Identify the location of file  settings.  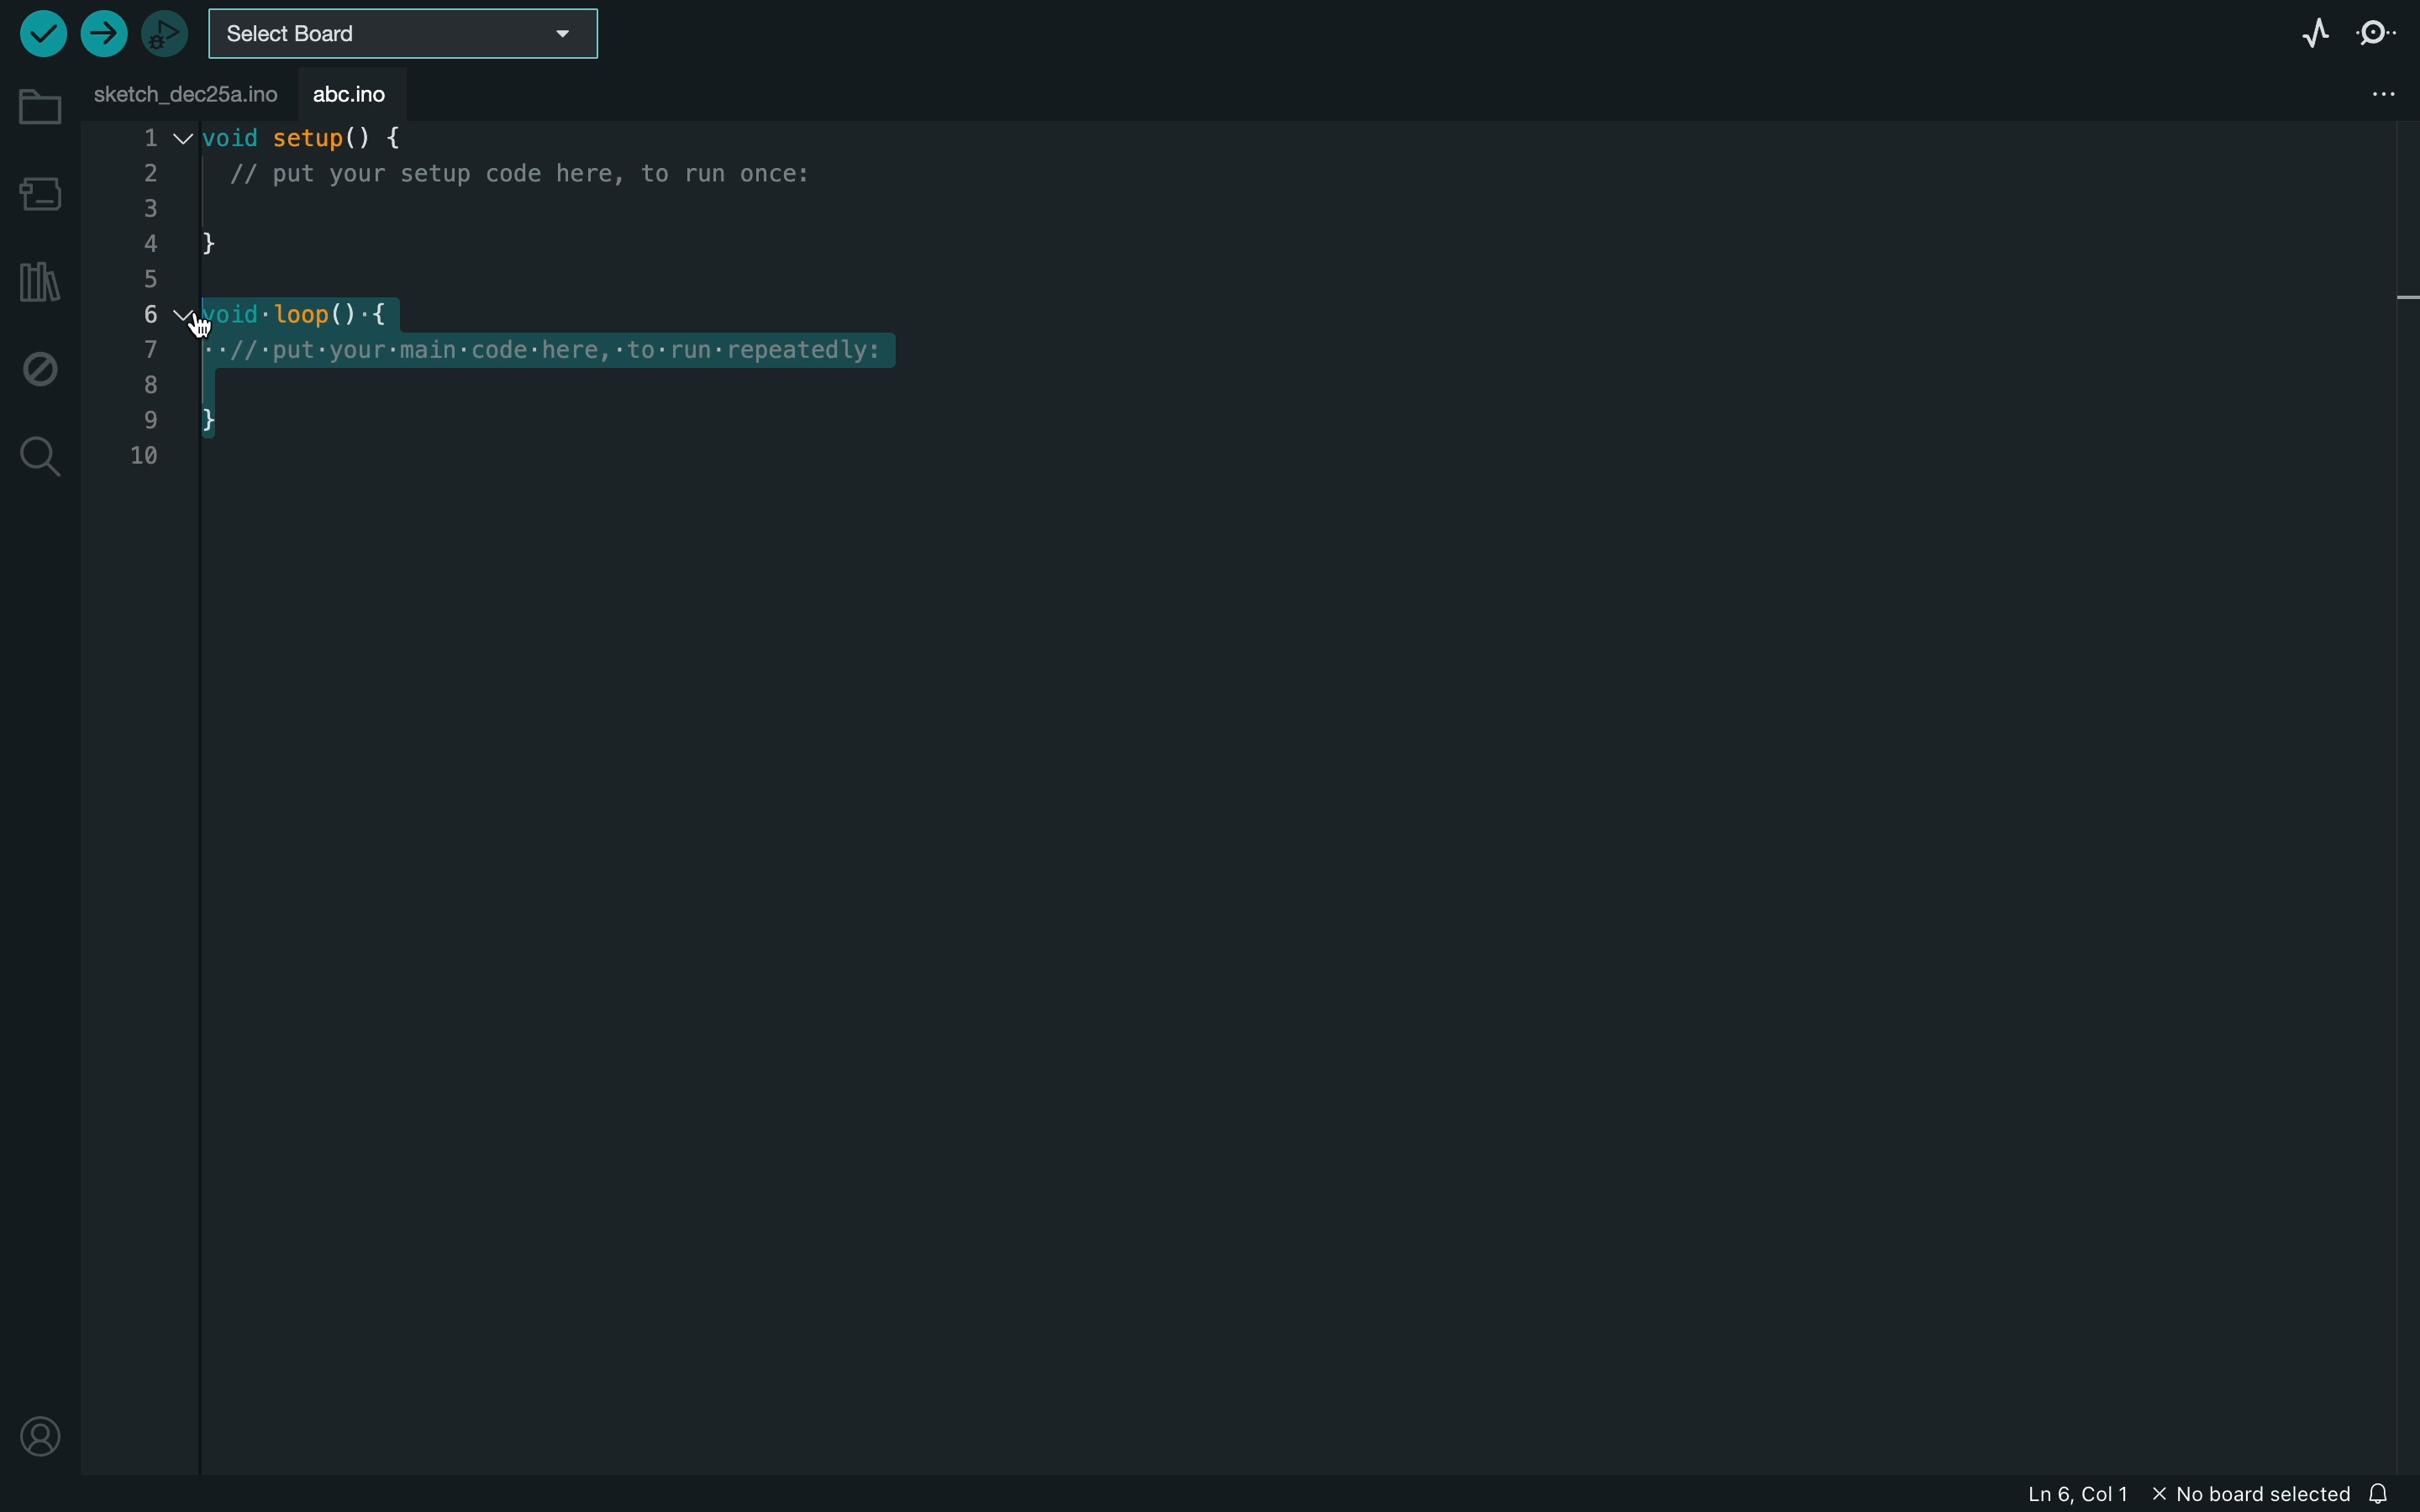
(2364, 94).